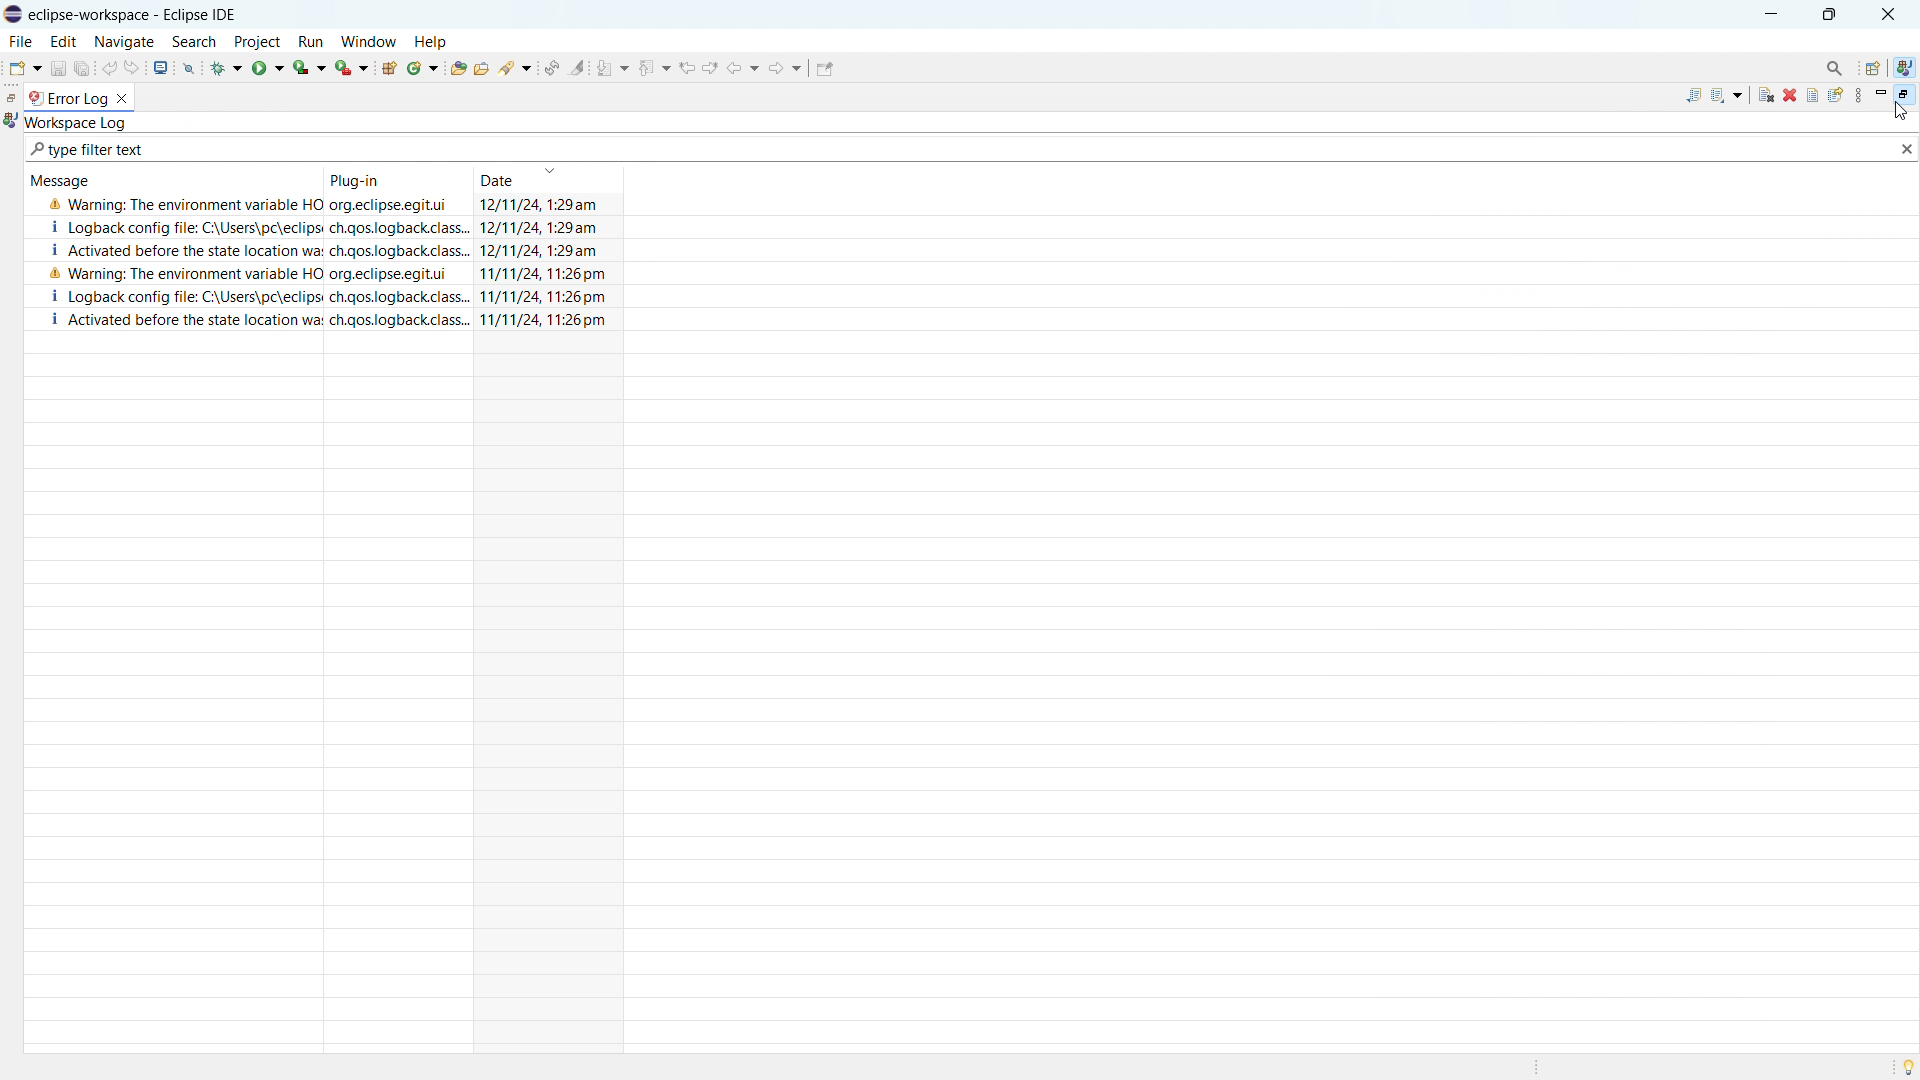 The image size is (1920, 1080). What do you see at coordinates (227, 68) in the screenshot?
I see `debug` at bounding box center [227, 68].